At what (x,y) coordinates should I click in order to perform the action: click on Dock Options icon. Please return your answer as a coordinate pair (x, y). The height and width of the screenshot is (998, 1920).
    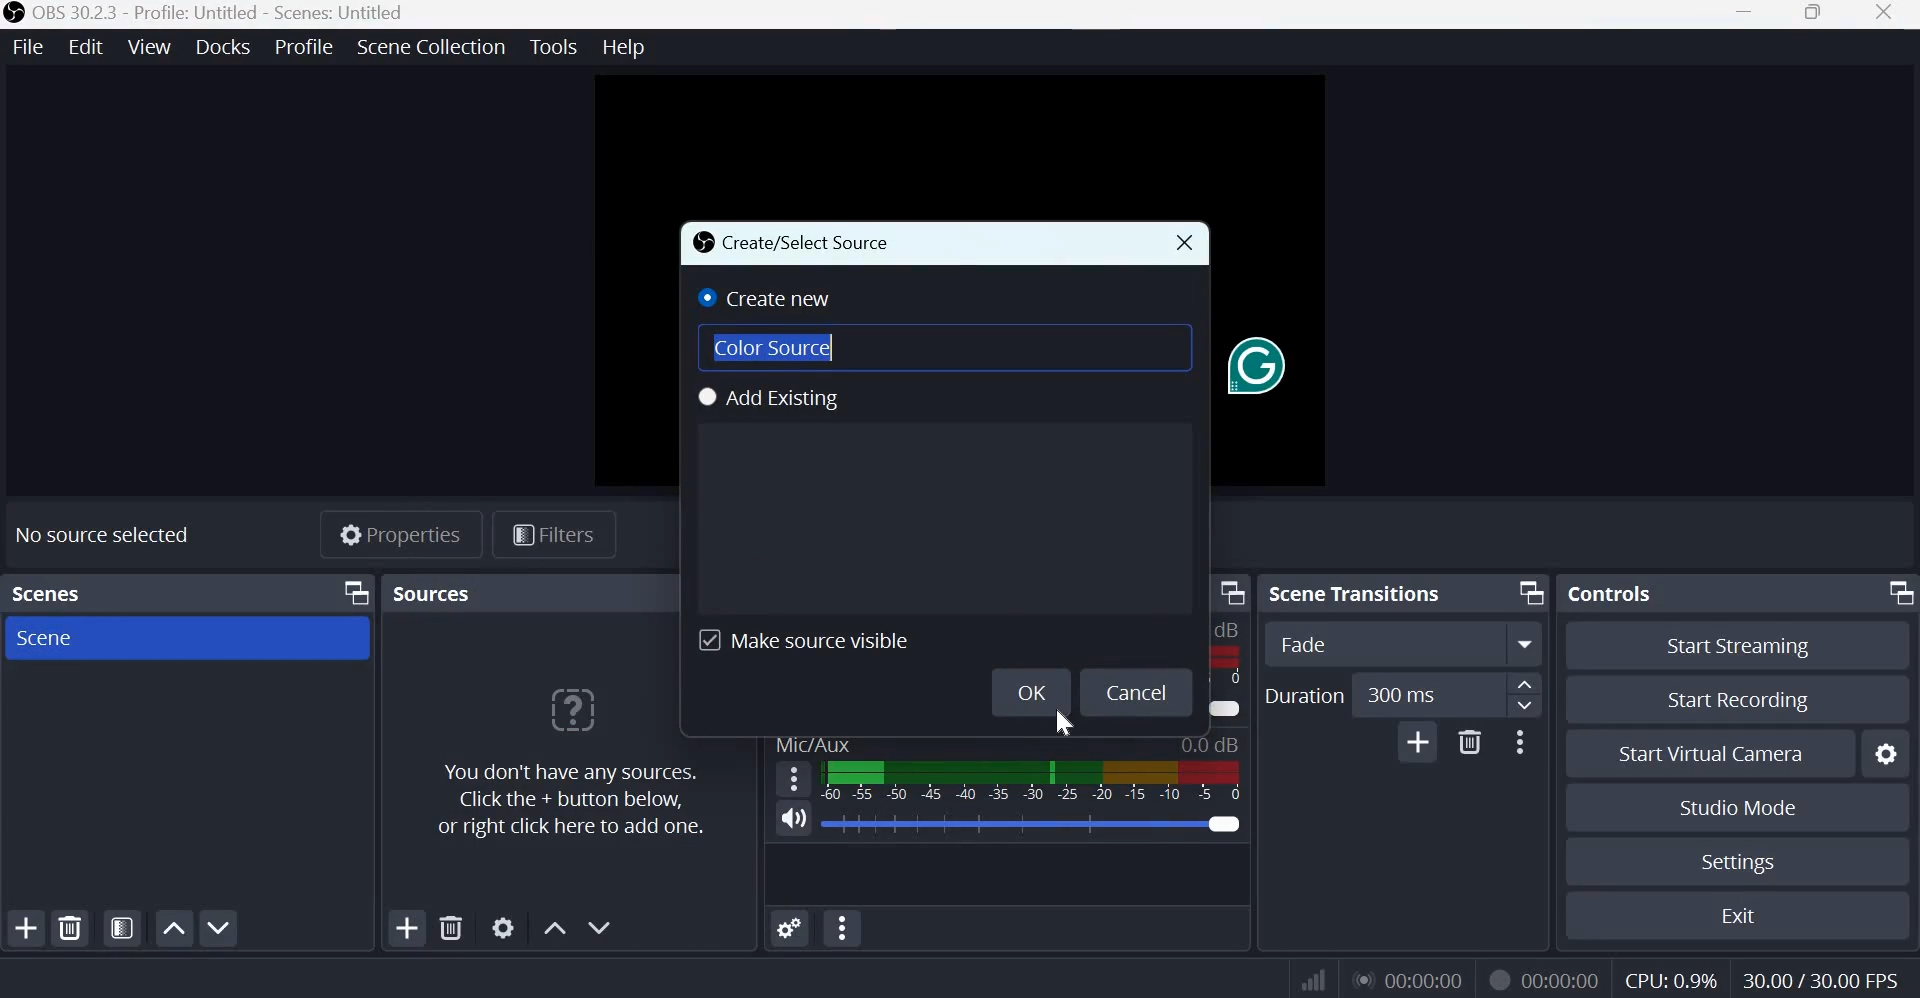
    Looking at the image, I should click on (350, 594).